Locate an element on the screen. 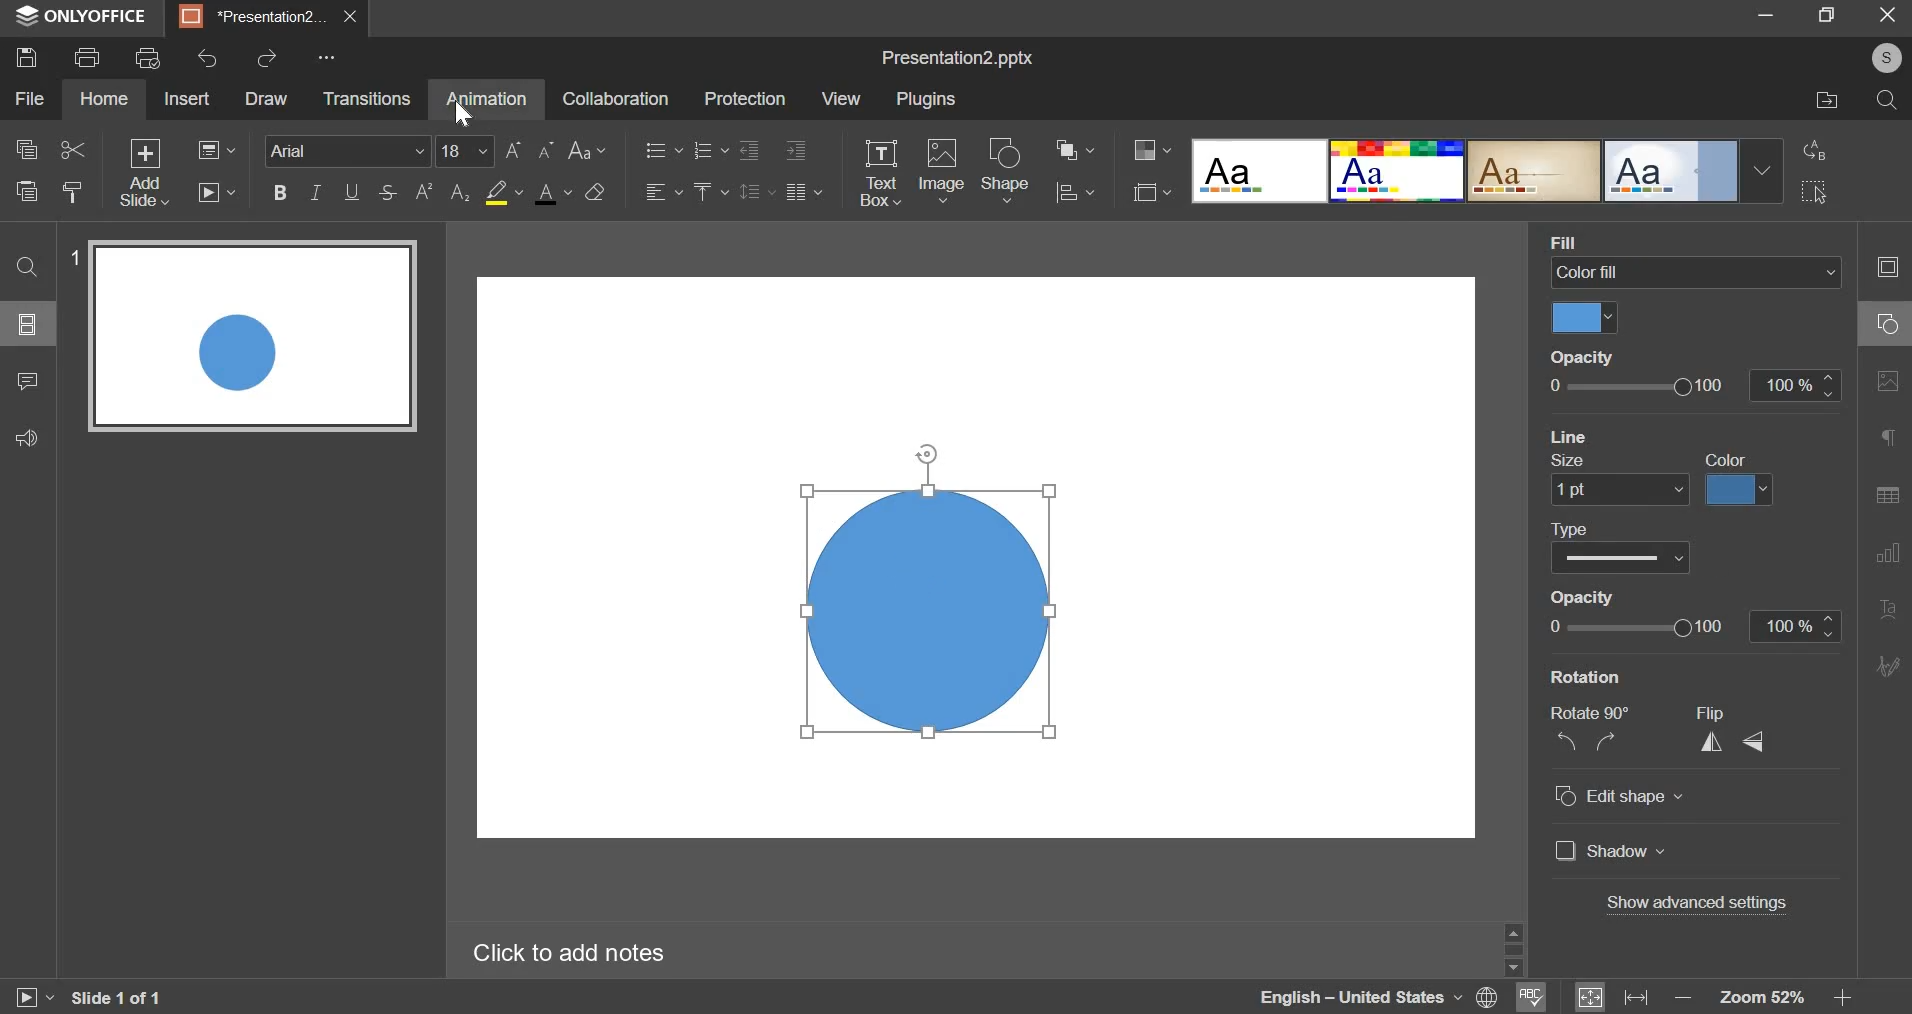  Click to add notes is located at coordinates (610, 953).